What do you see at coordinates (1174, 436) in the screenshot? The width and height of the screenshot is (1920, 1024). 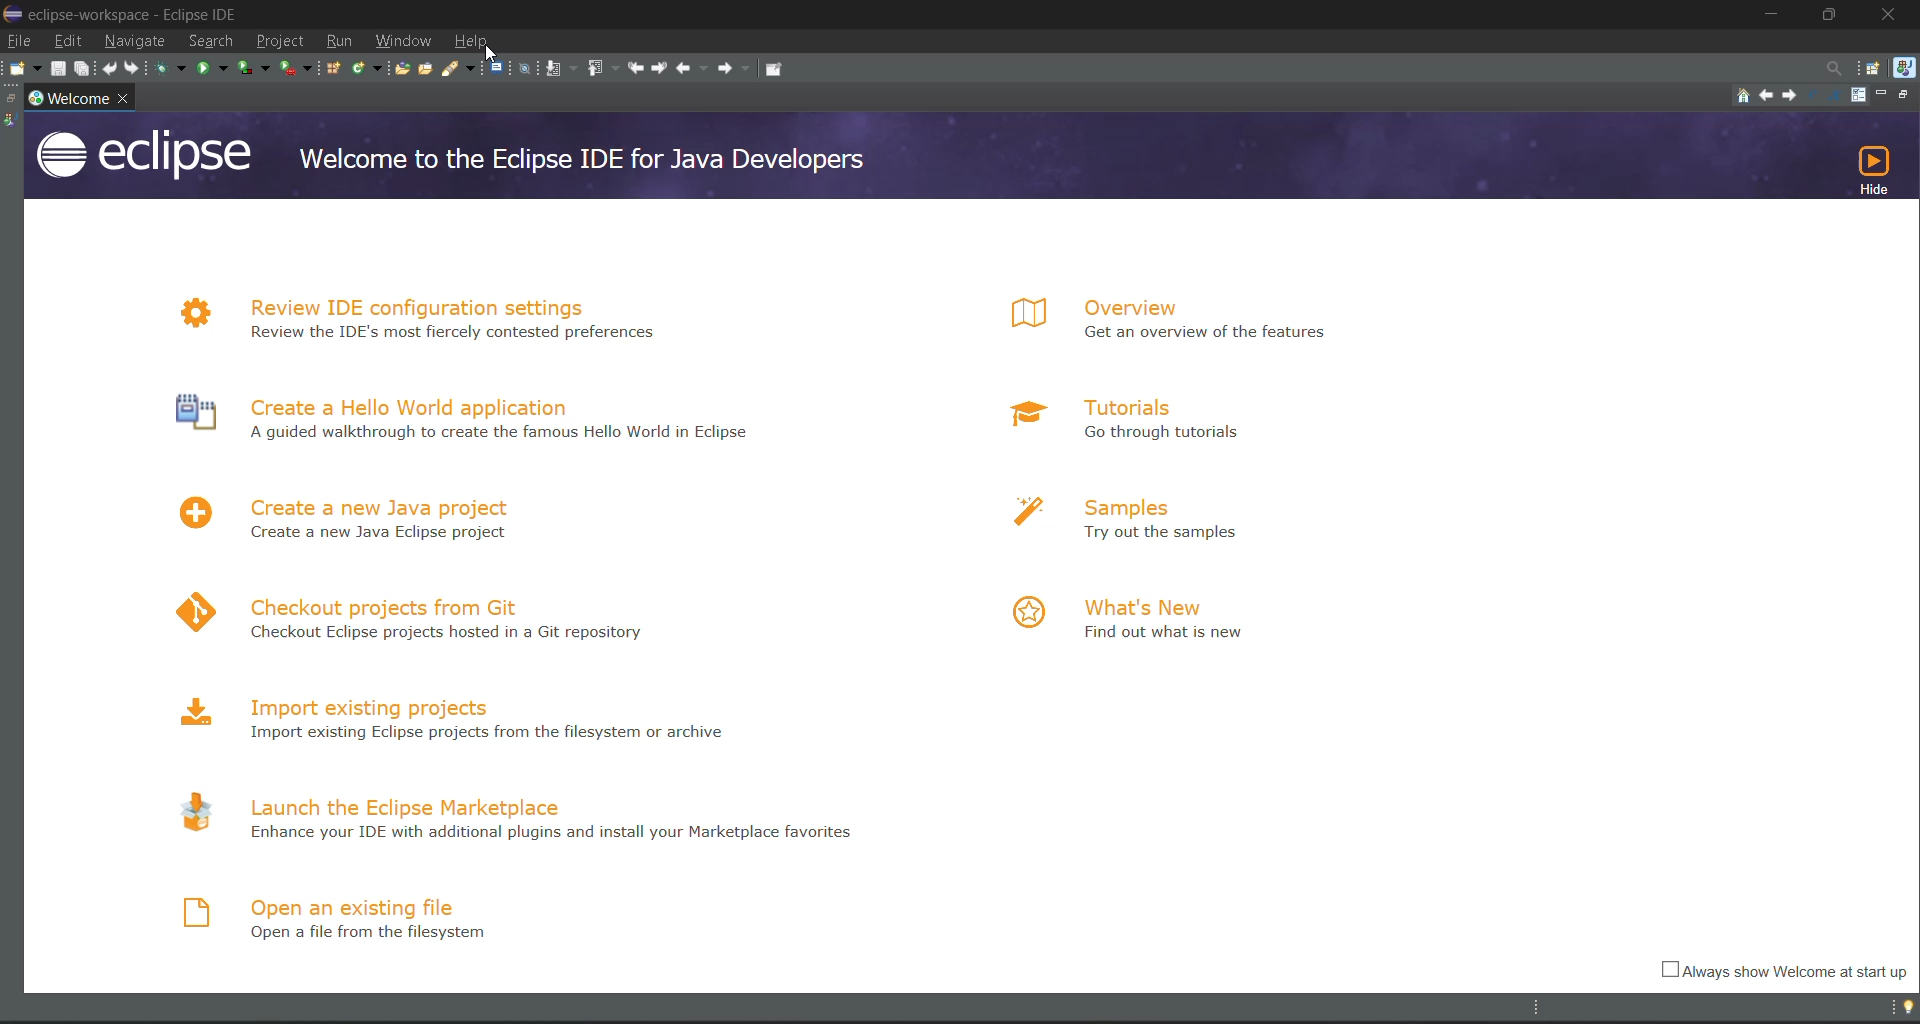 I see `Go through tutorials` at bounding box center [1174, 436].